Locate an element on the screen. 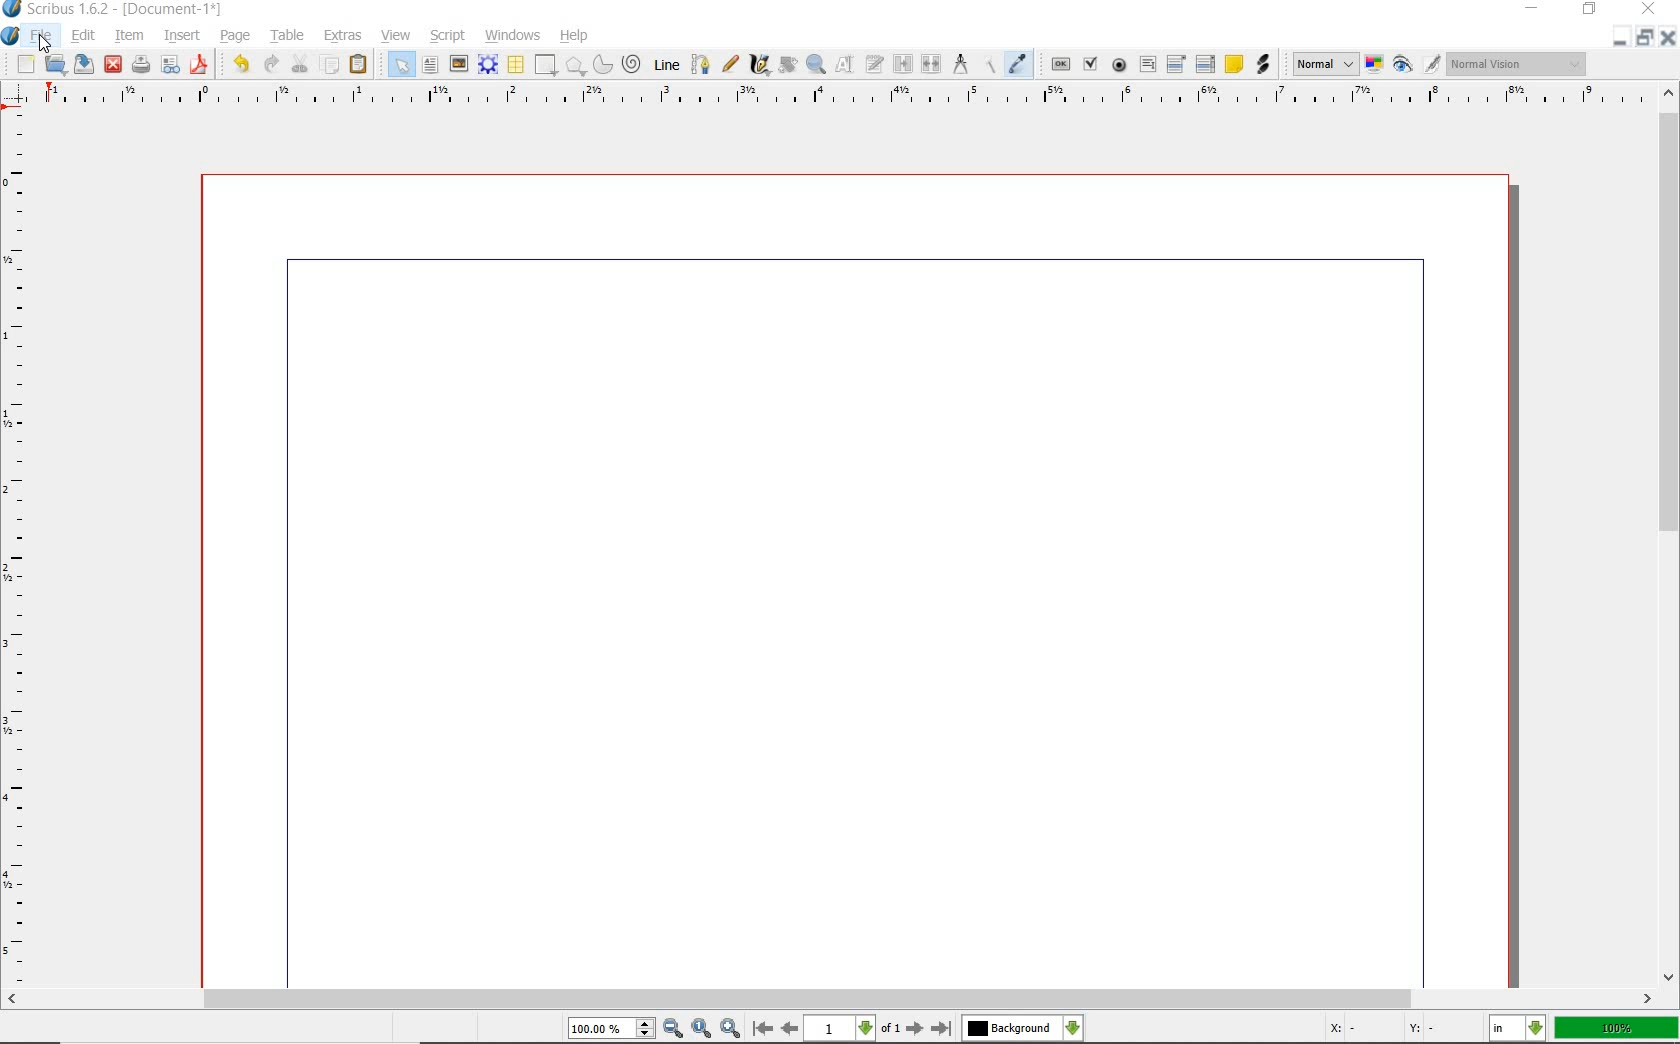  open is located at coordinates (55, 63).